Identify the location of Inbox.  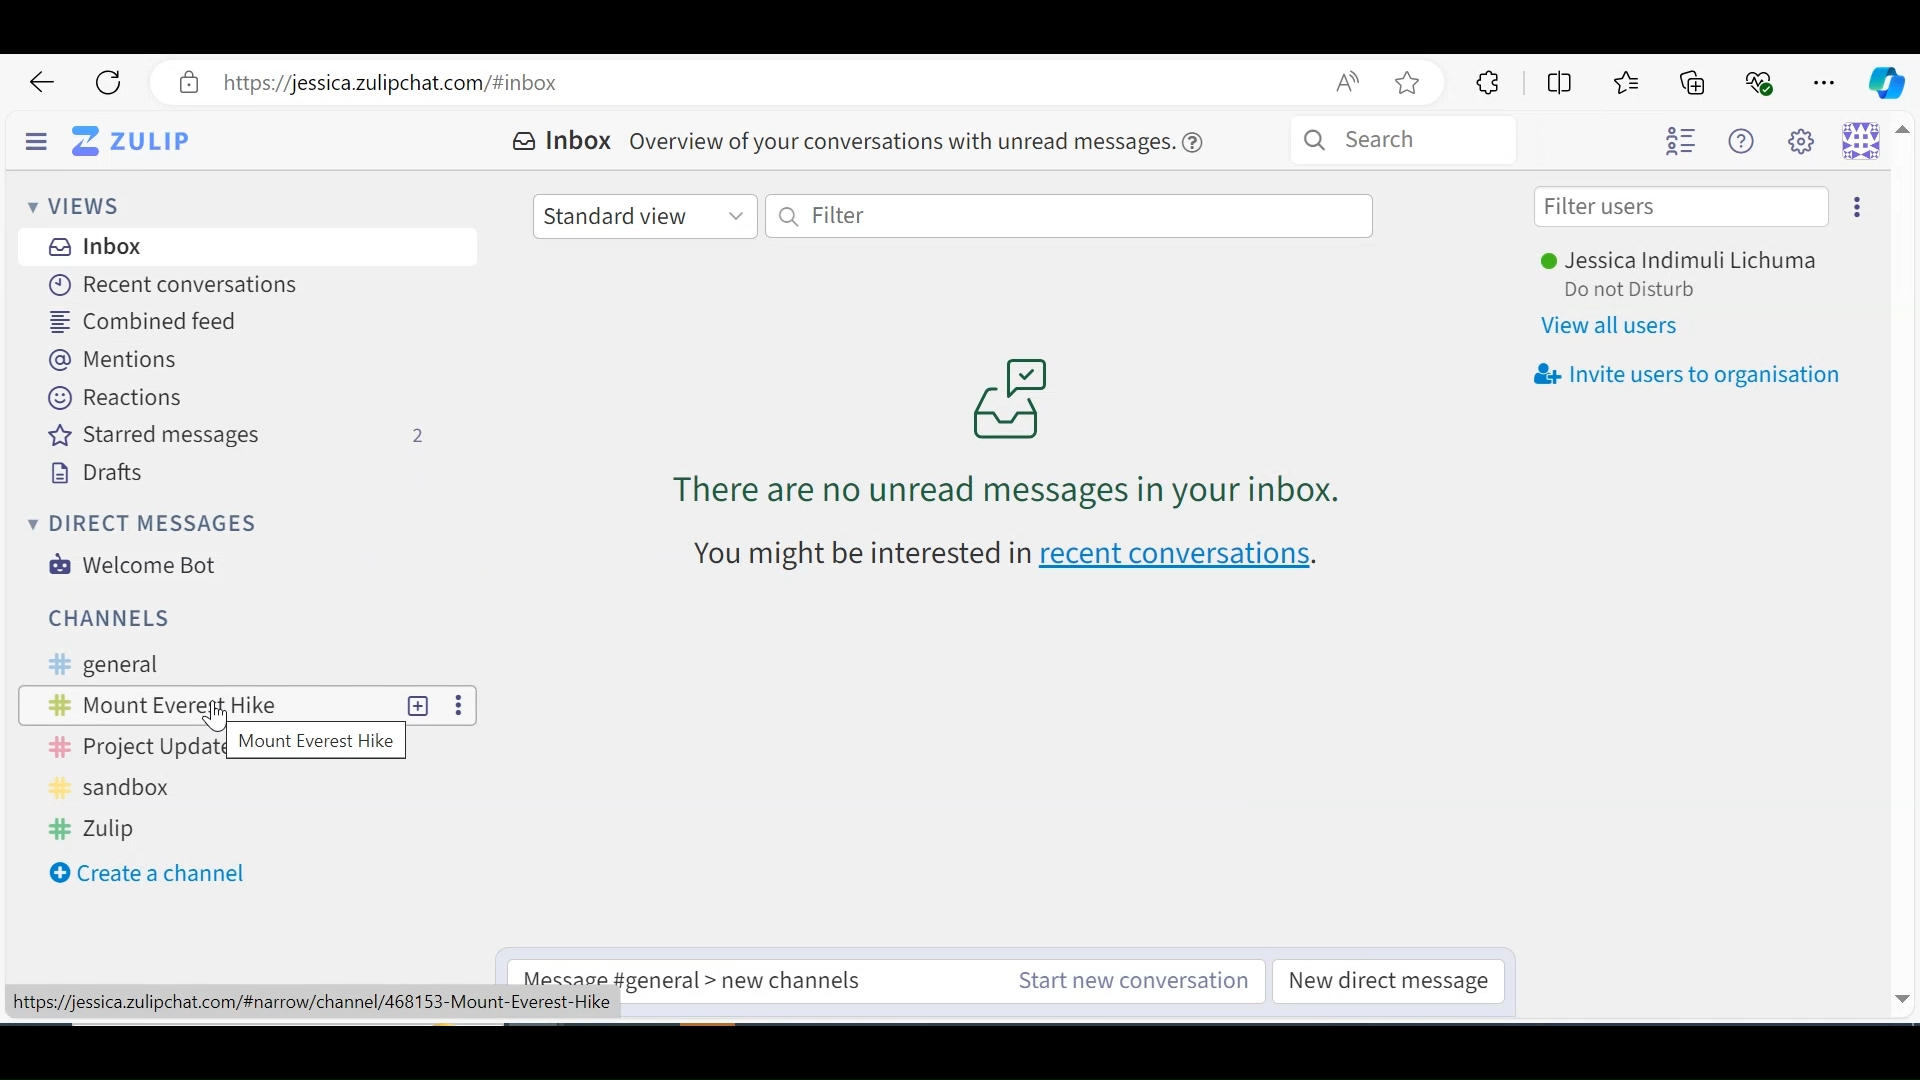
(565, 142).